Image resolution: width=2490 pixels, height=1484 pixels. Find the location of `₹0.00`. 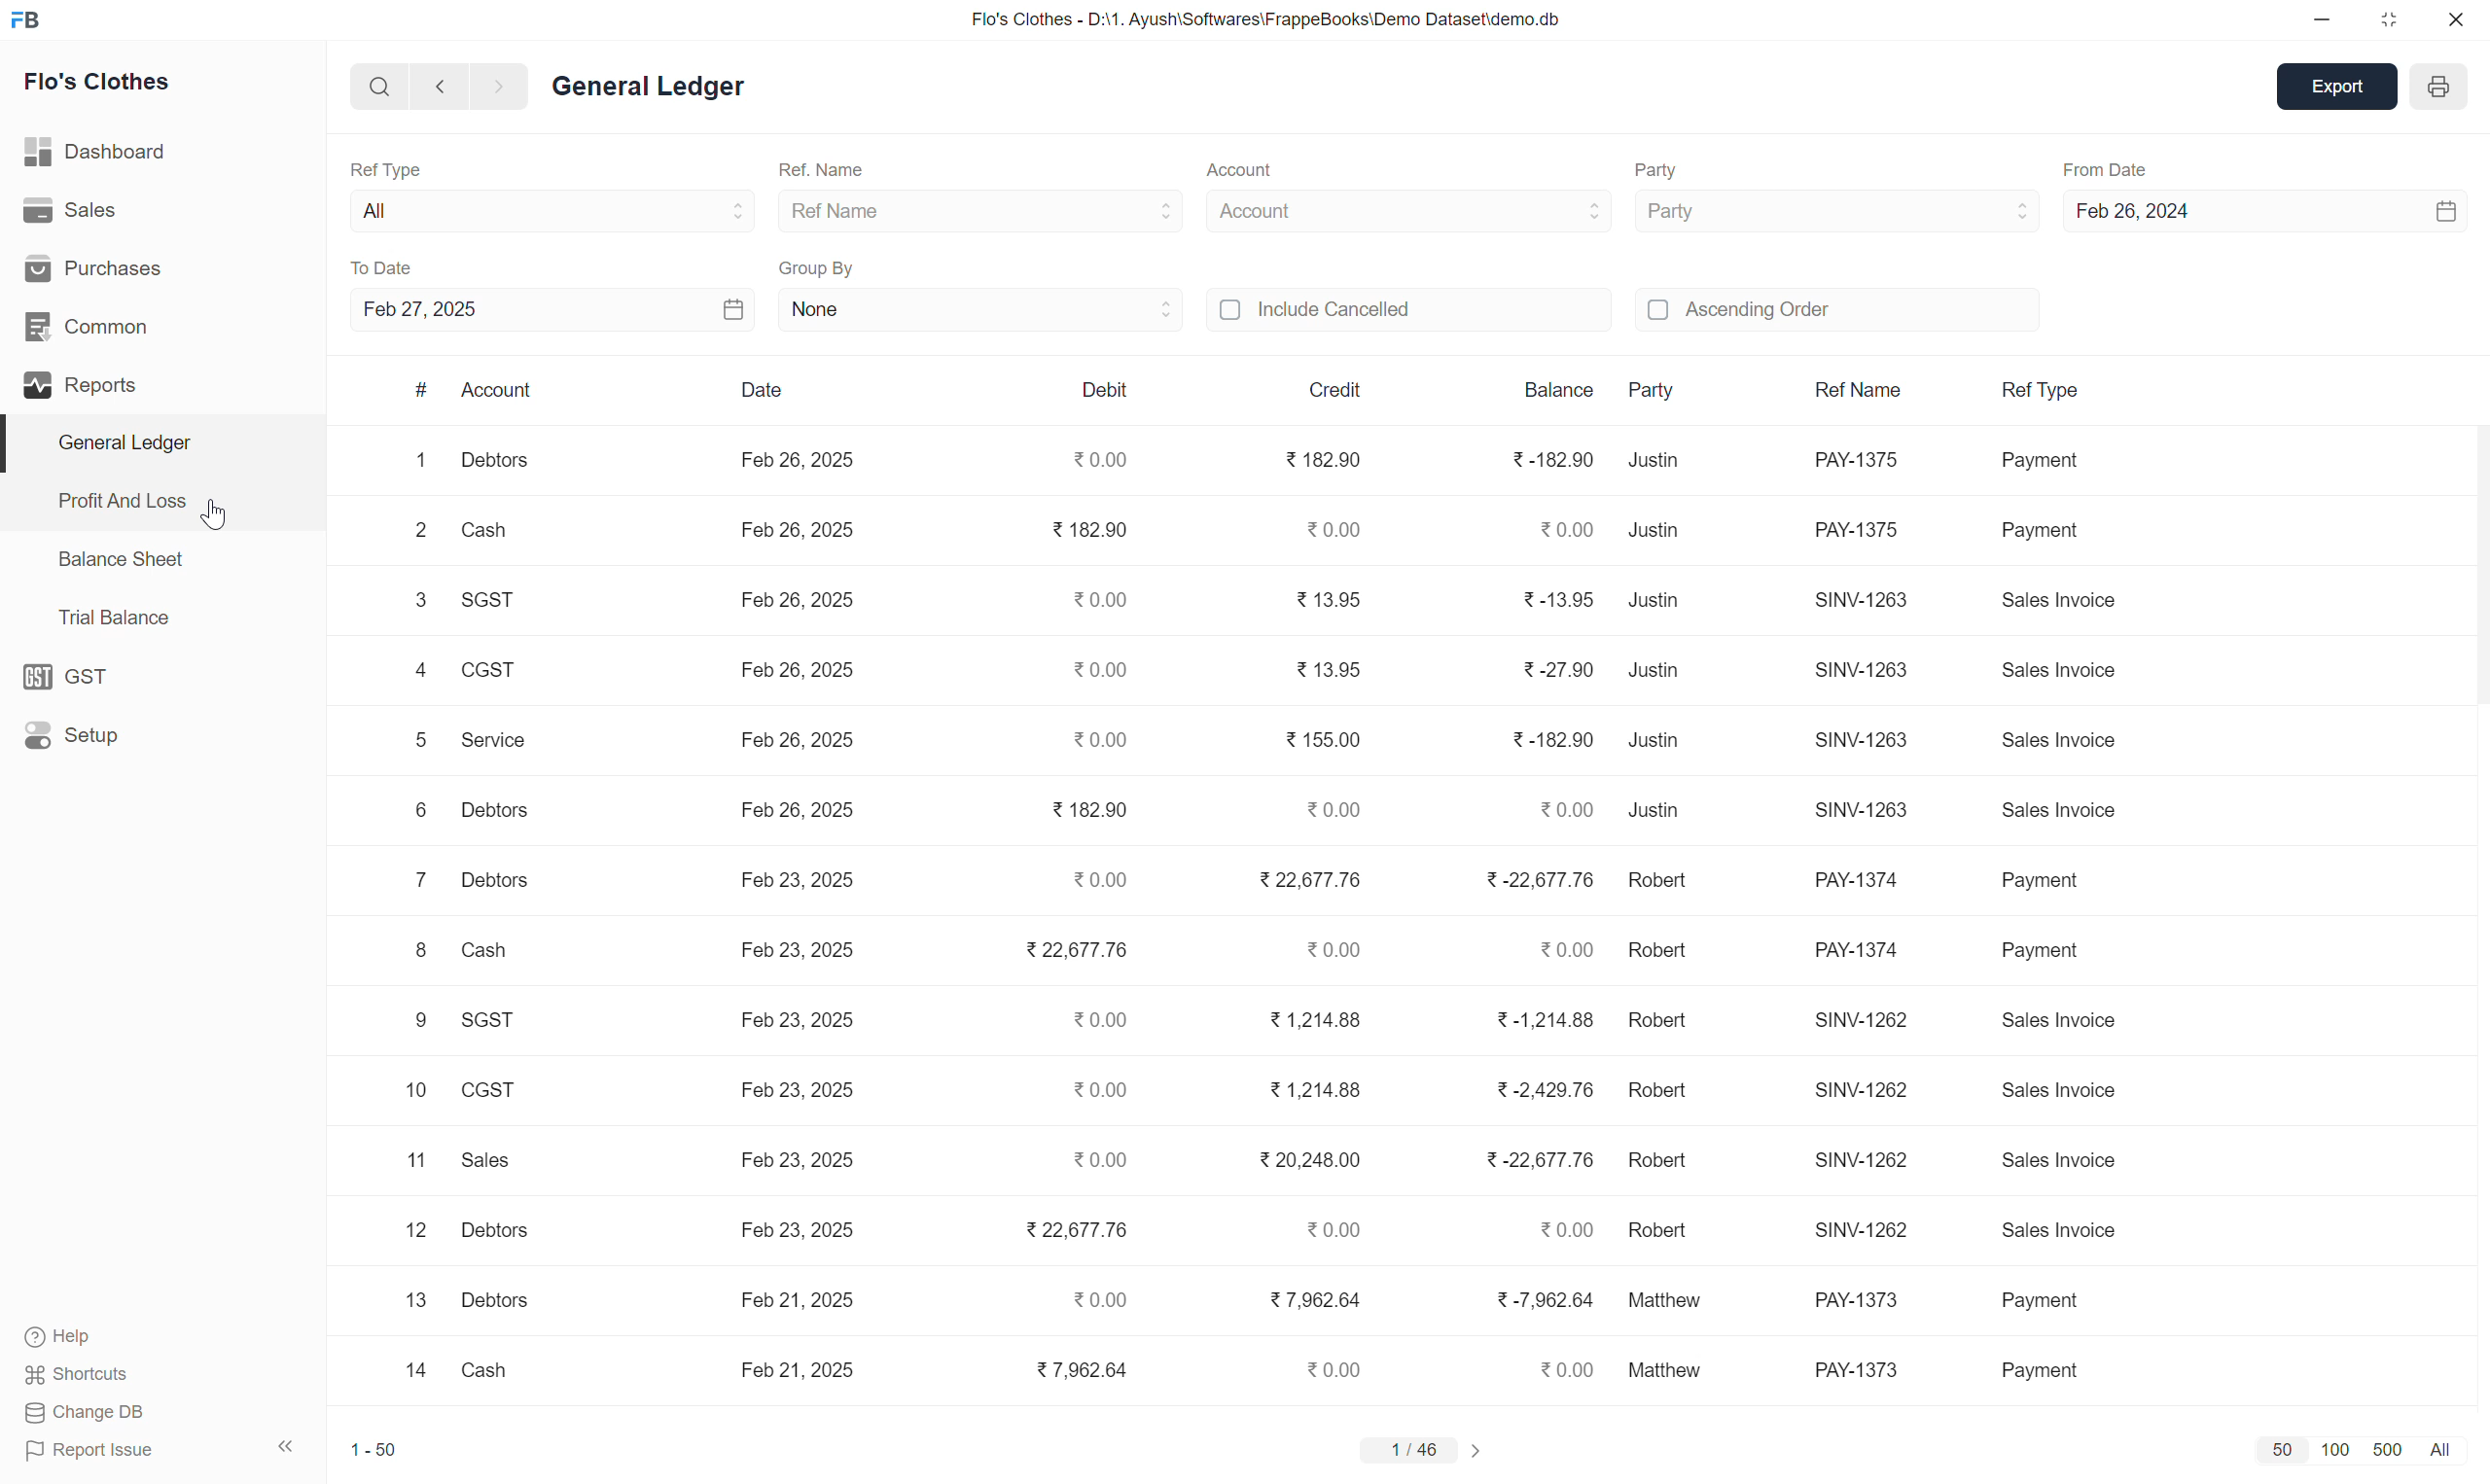

₹0.00 is located at coordinates (1327, 813).